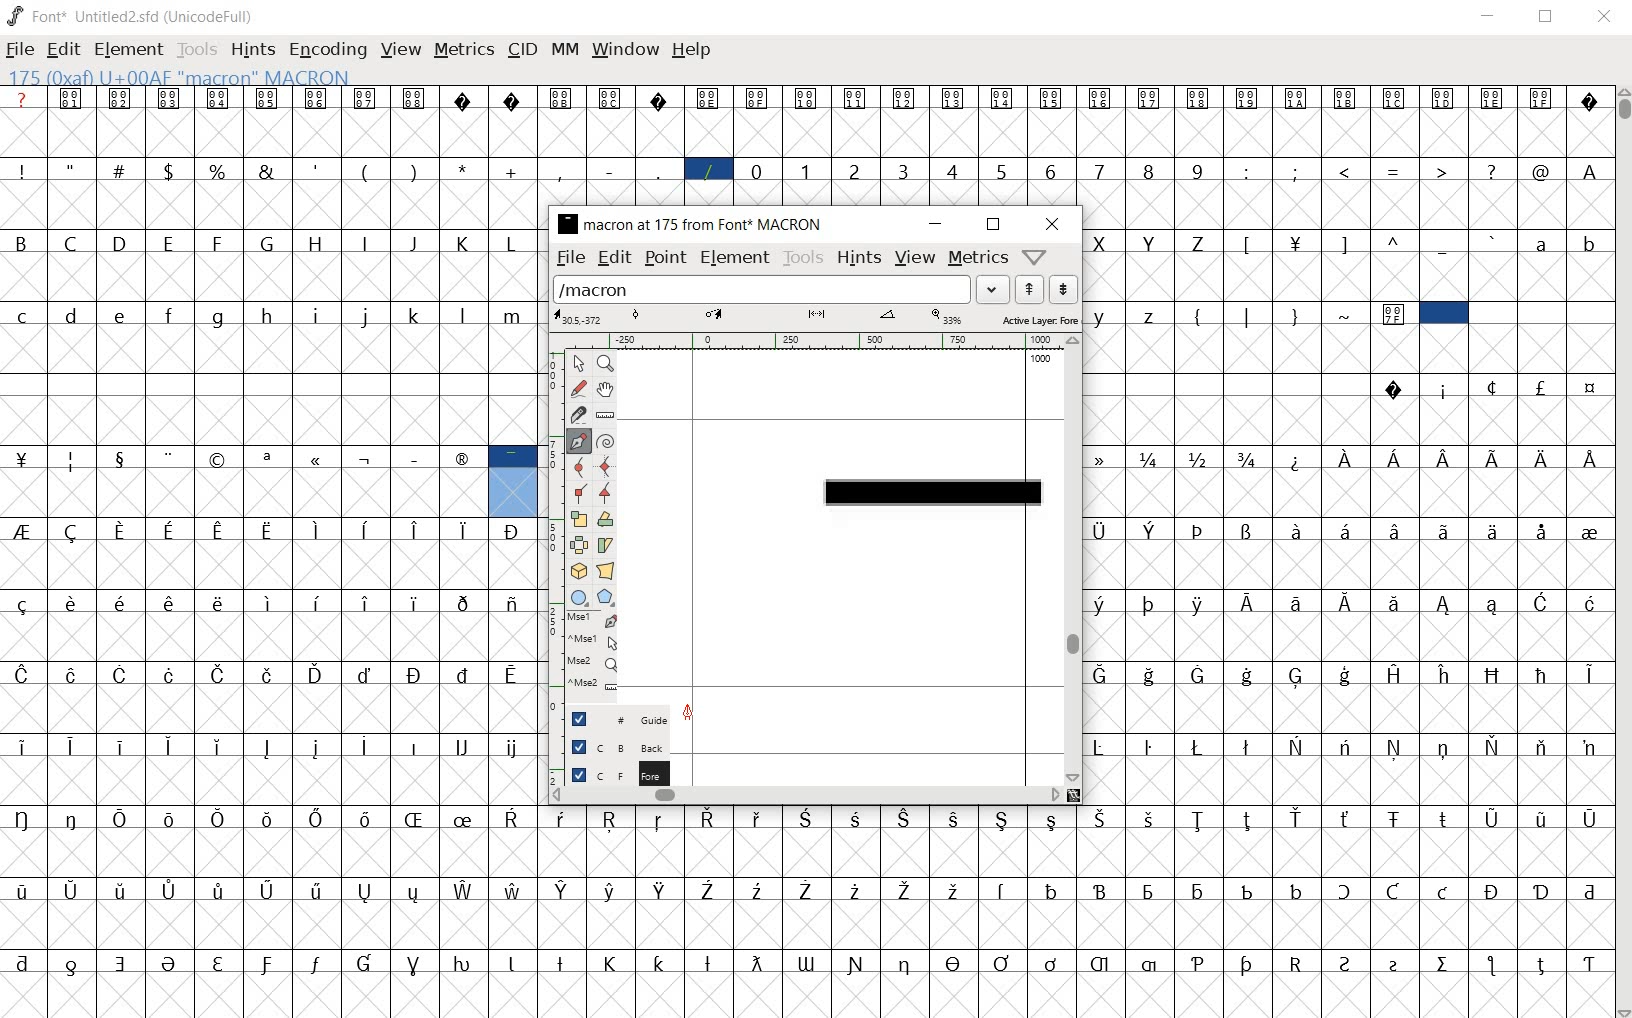 Image resolution: width=1632 pixels, height=1018 pixels. What do you see at coordinates (222, 819) in the screenshot?
I see `Symbol` at bounding box center [222, 819].